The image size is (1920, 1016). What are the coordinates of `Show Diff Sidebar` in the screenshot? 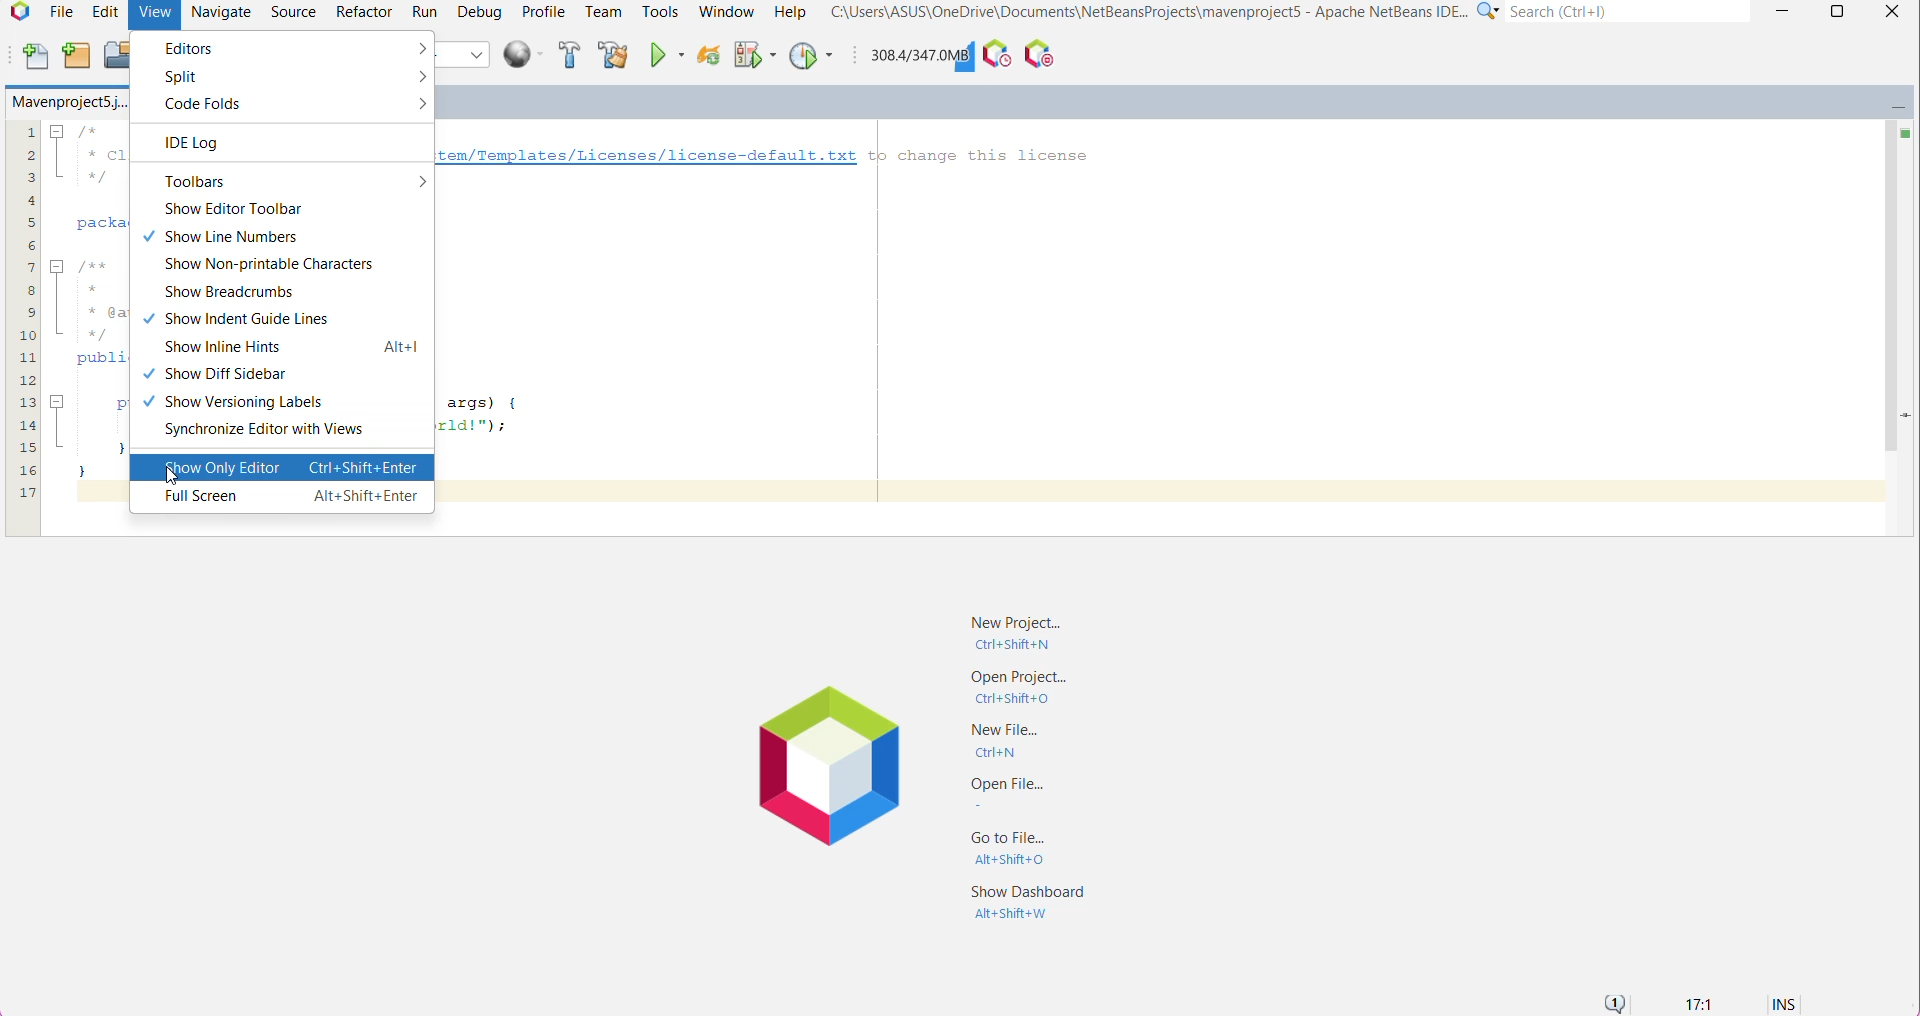 It's located at (230, 372).